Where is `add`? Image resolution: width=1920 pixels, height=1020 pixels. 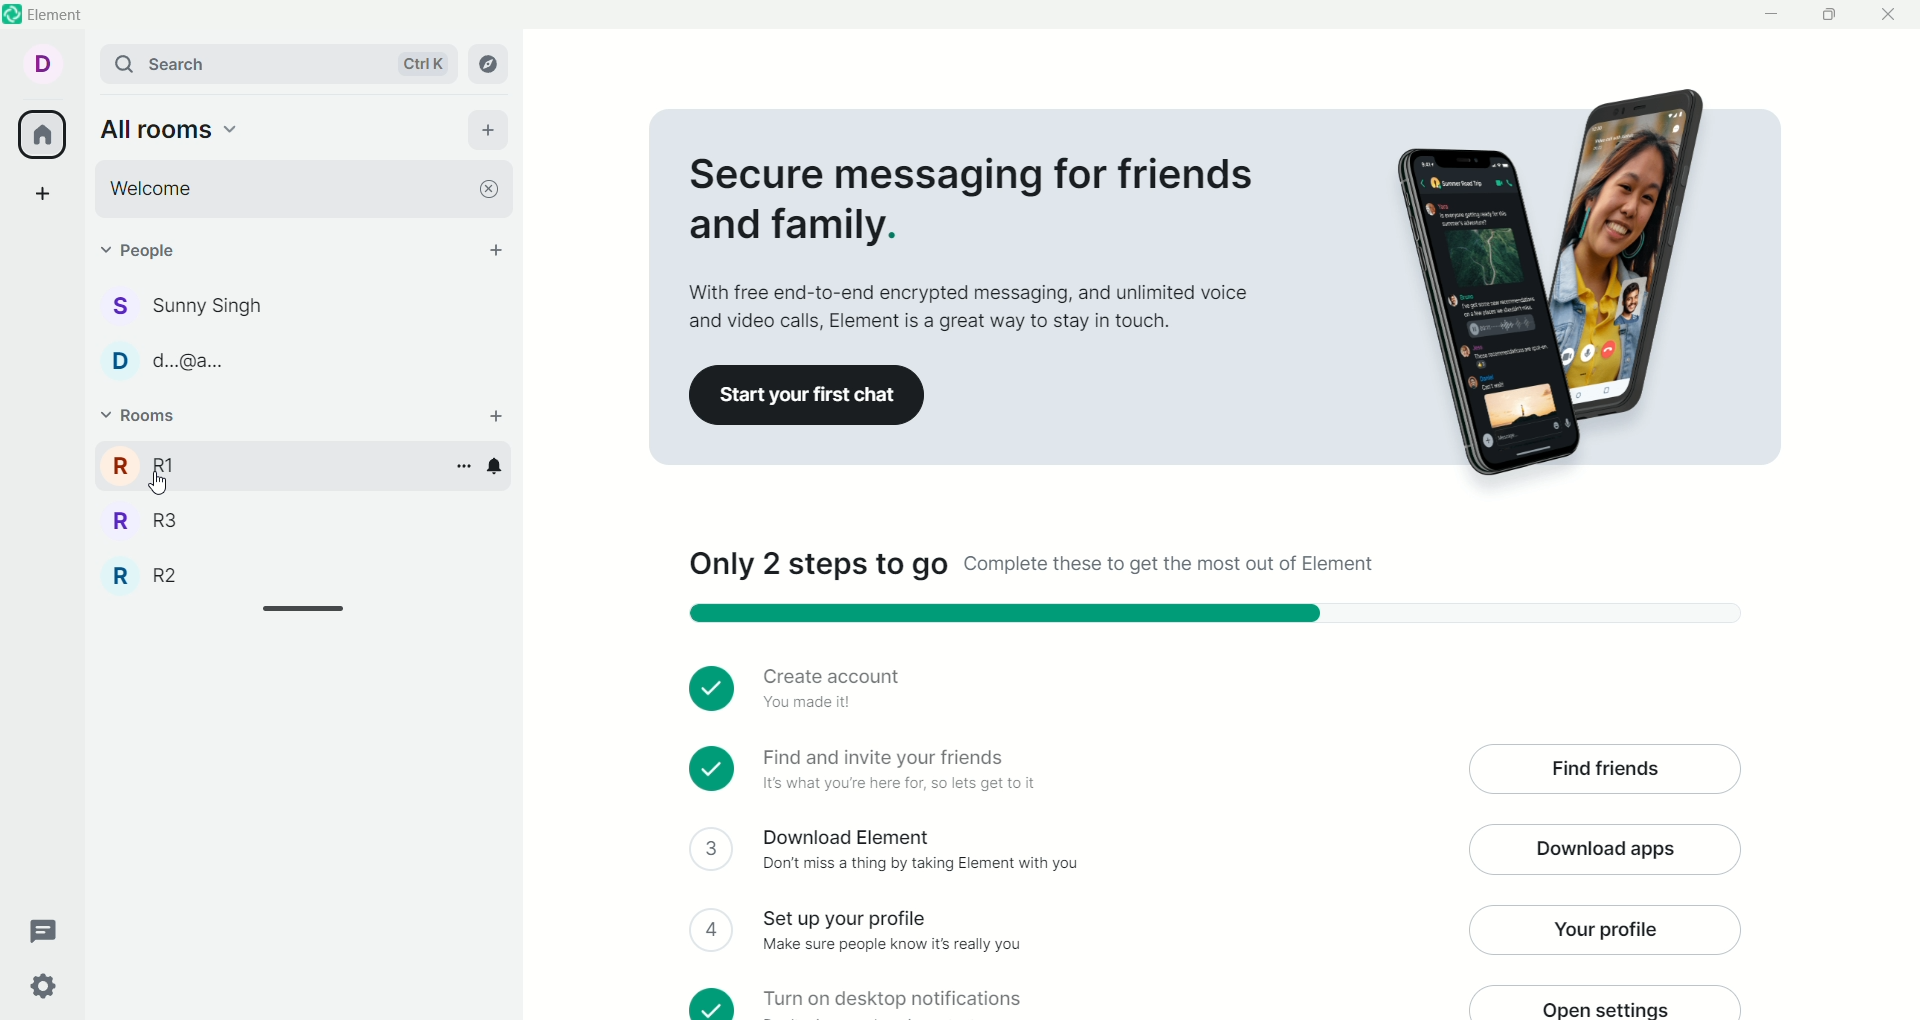 add is located at coordinates (489, 131).